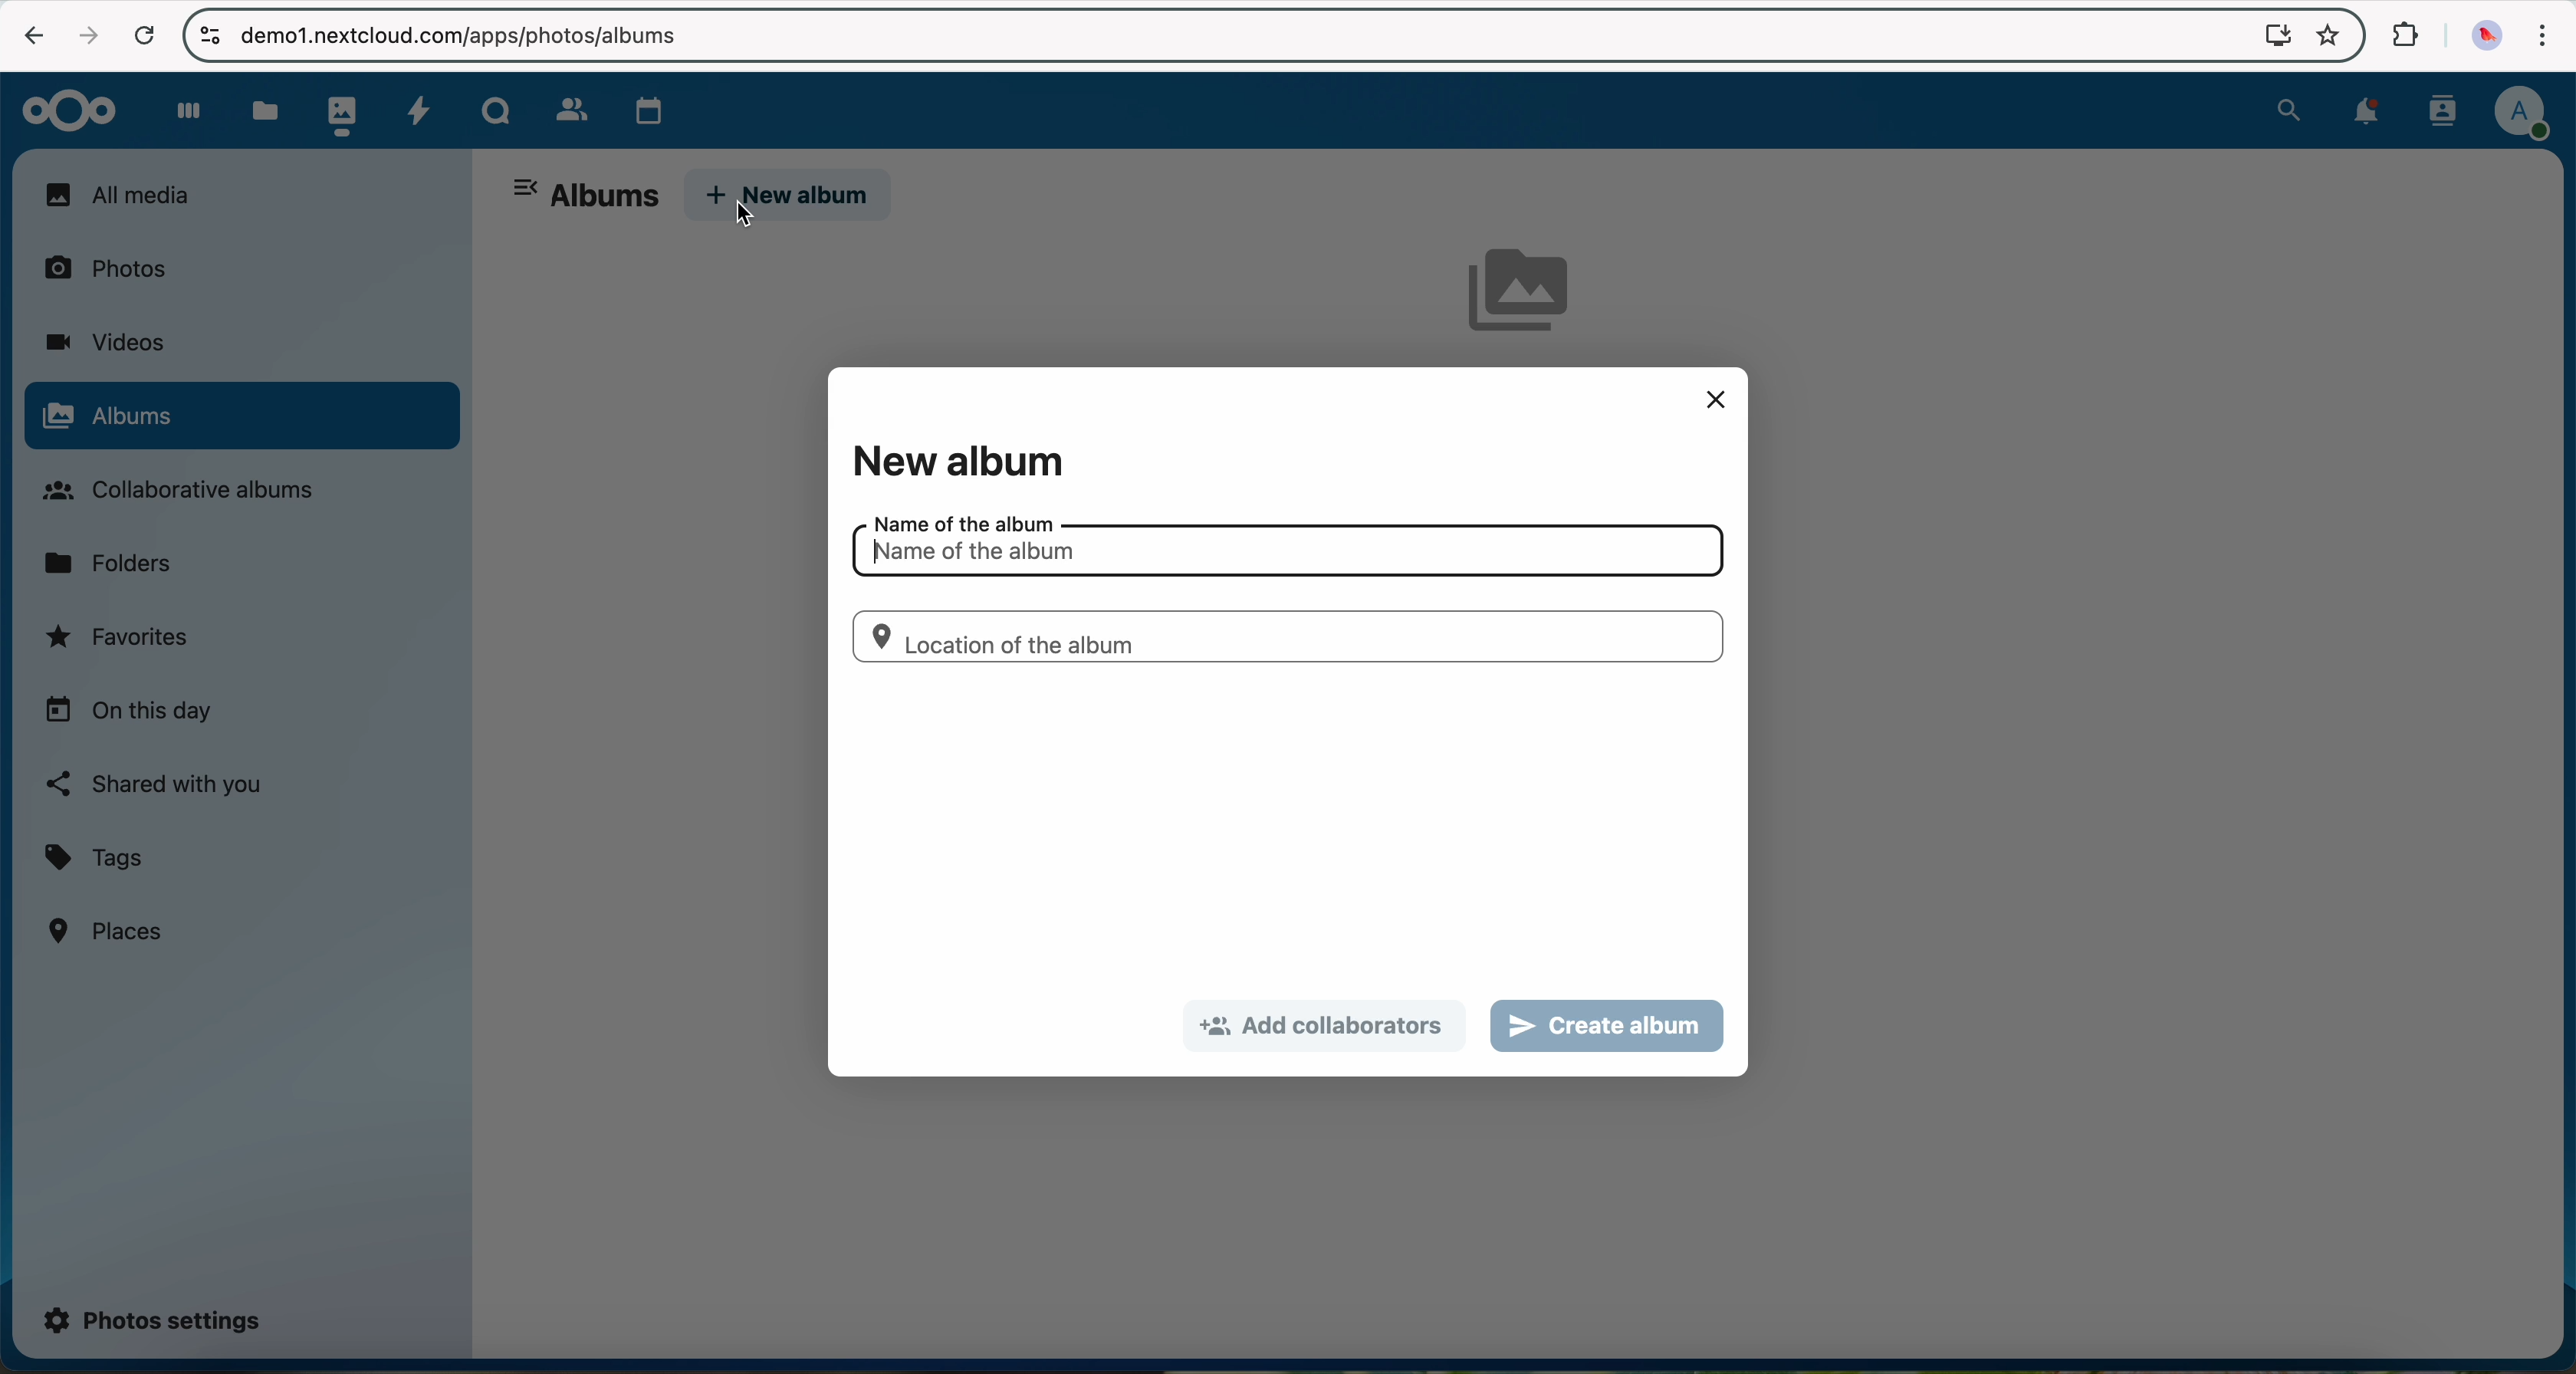 This screenshot has height=1374, width=2576. Describe the element at coordinates (109, 930) in the screenshot. I see `places` at that location.